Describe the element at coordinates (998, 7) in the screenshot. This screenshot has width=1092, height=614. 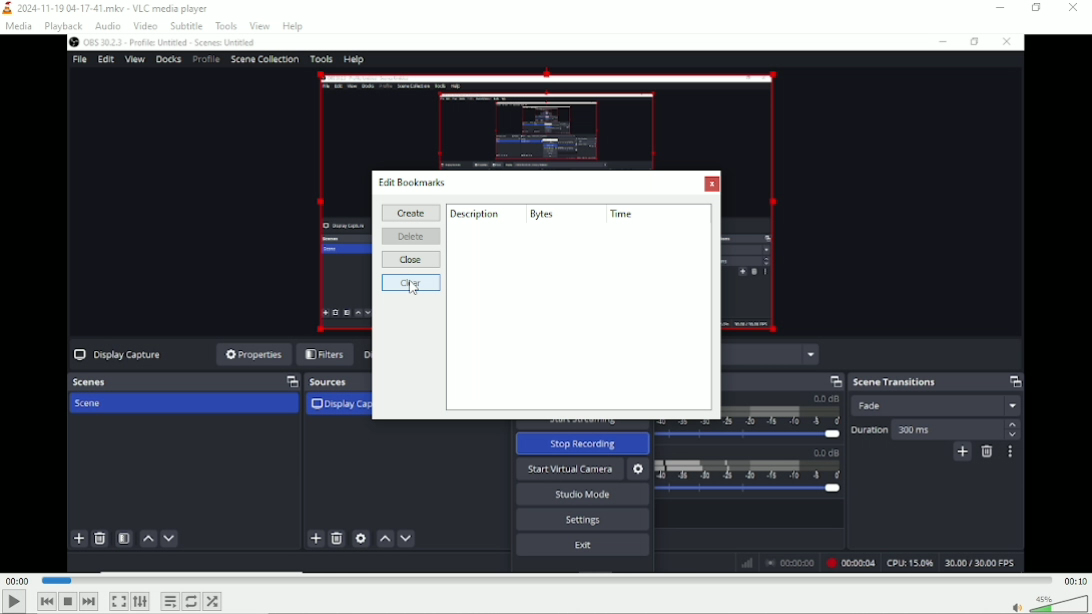
I see `Minimize` at that location.